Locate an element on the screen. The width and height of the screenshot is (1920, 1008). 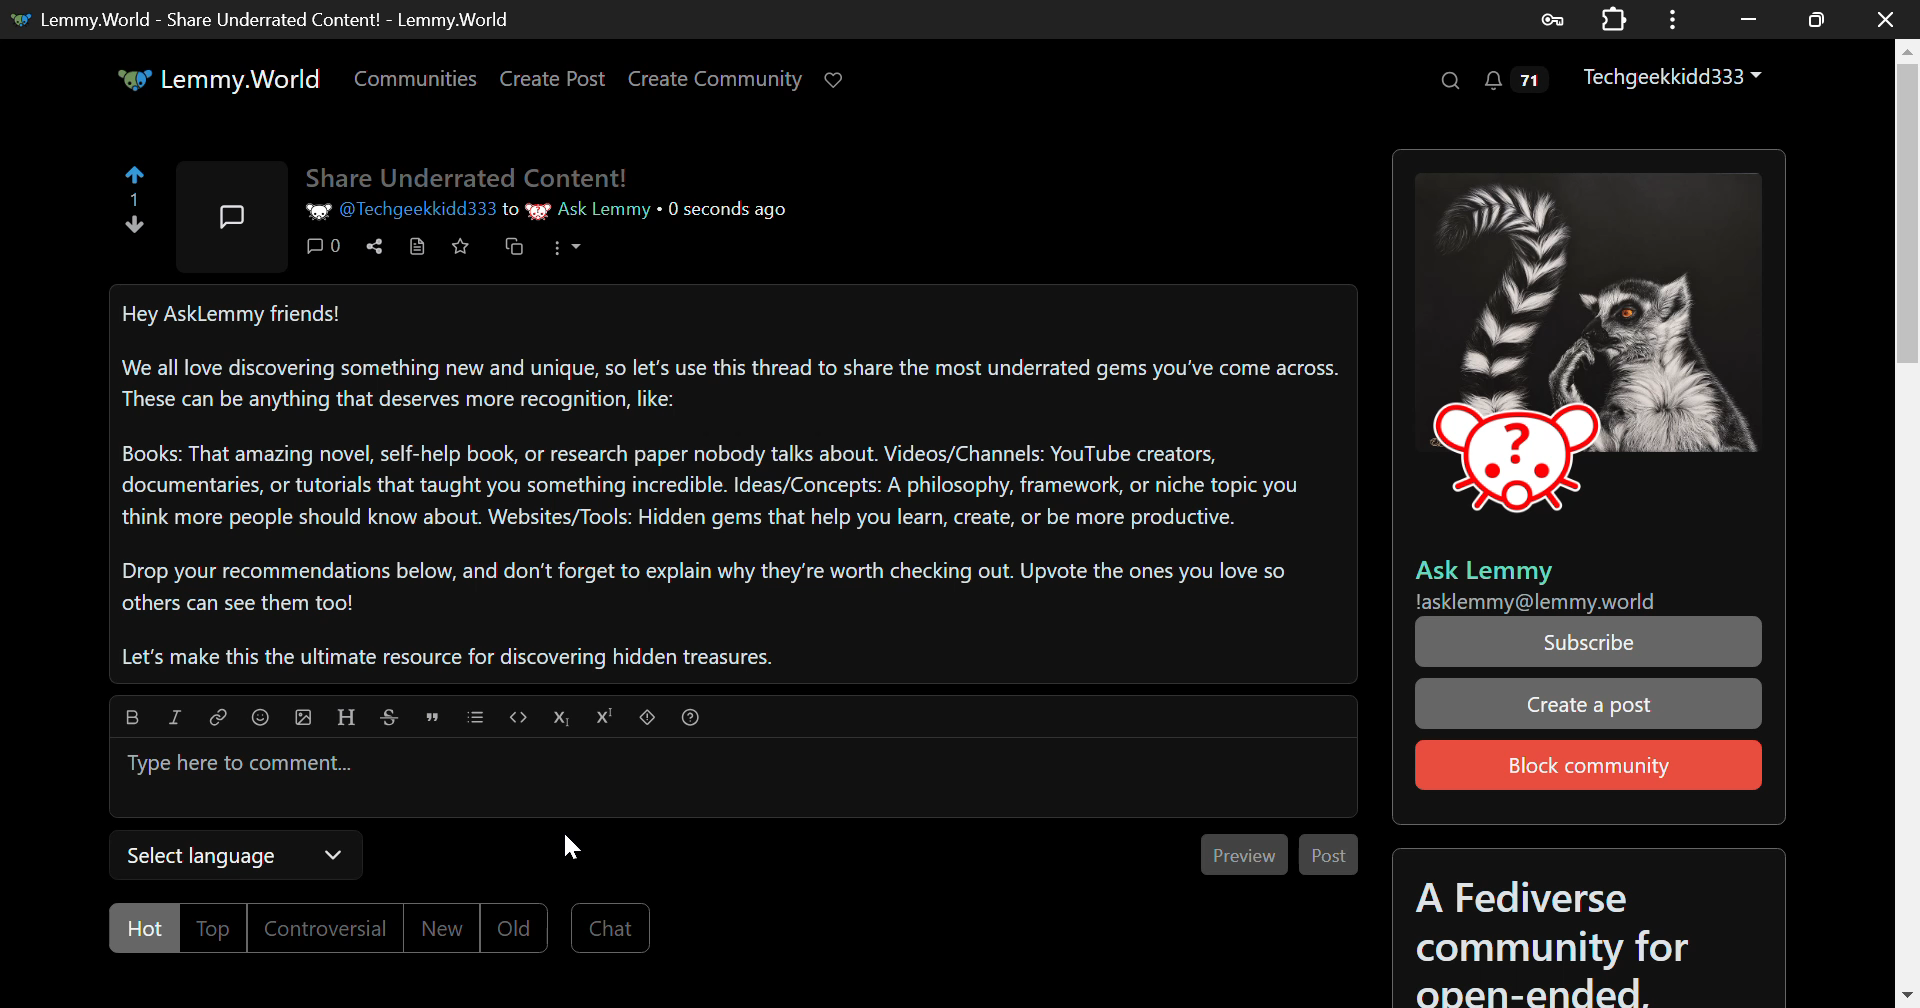
Comment Counter is located at coordinates (323, 253).